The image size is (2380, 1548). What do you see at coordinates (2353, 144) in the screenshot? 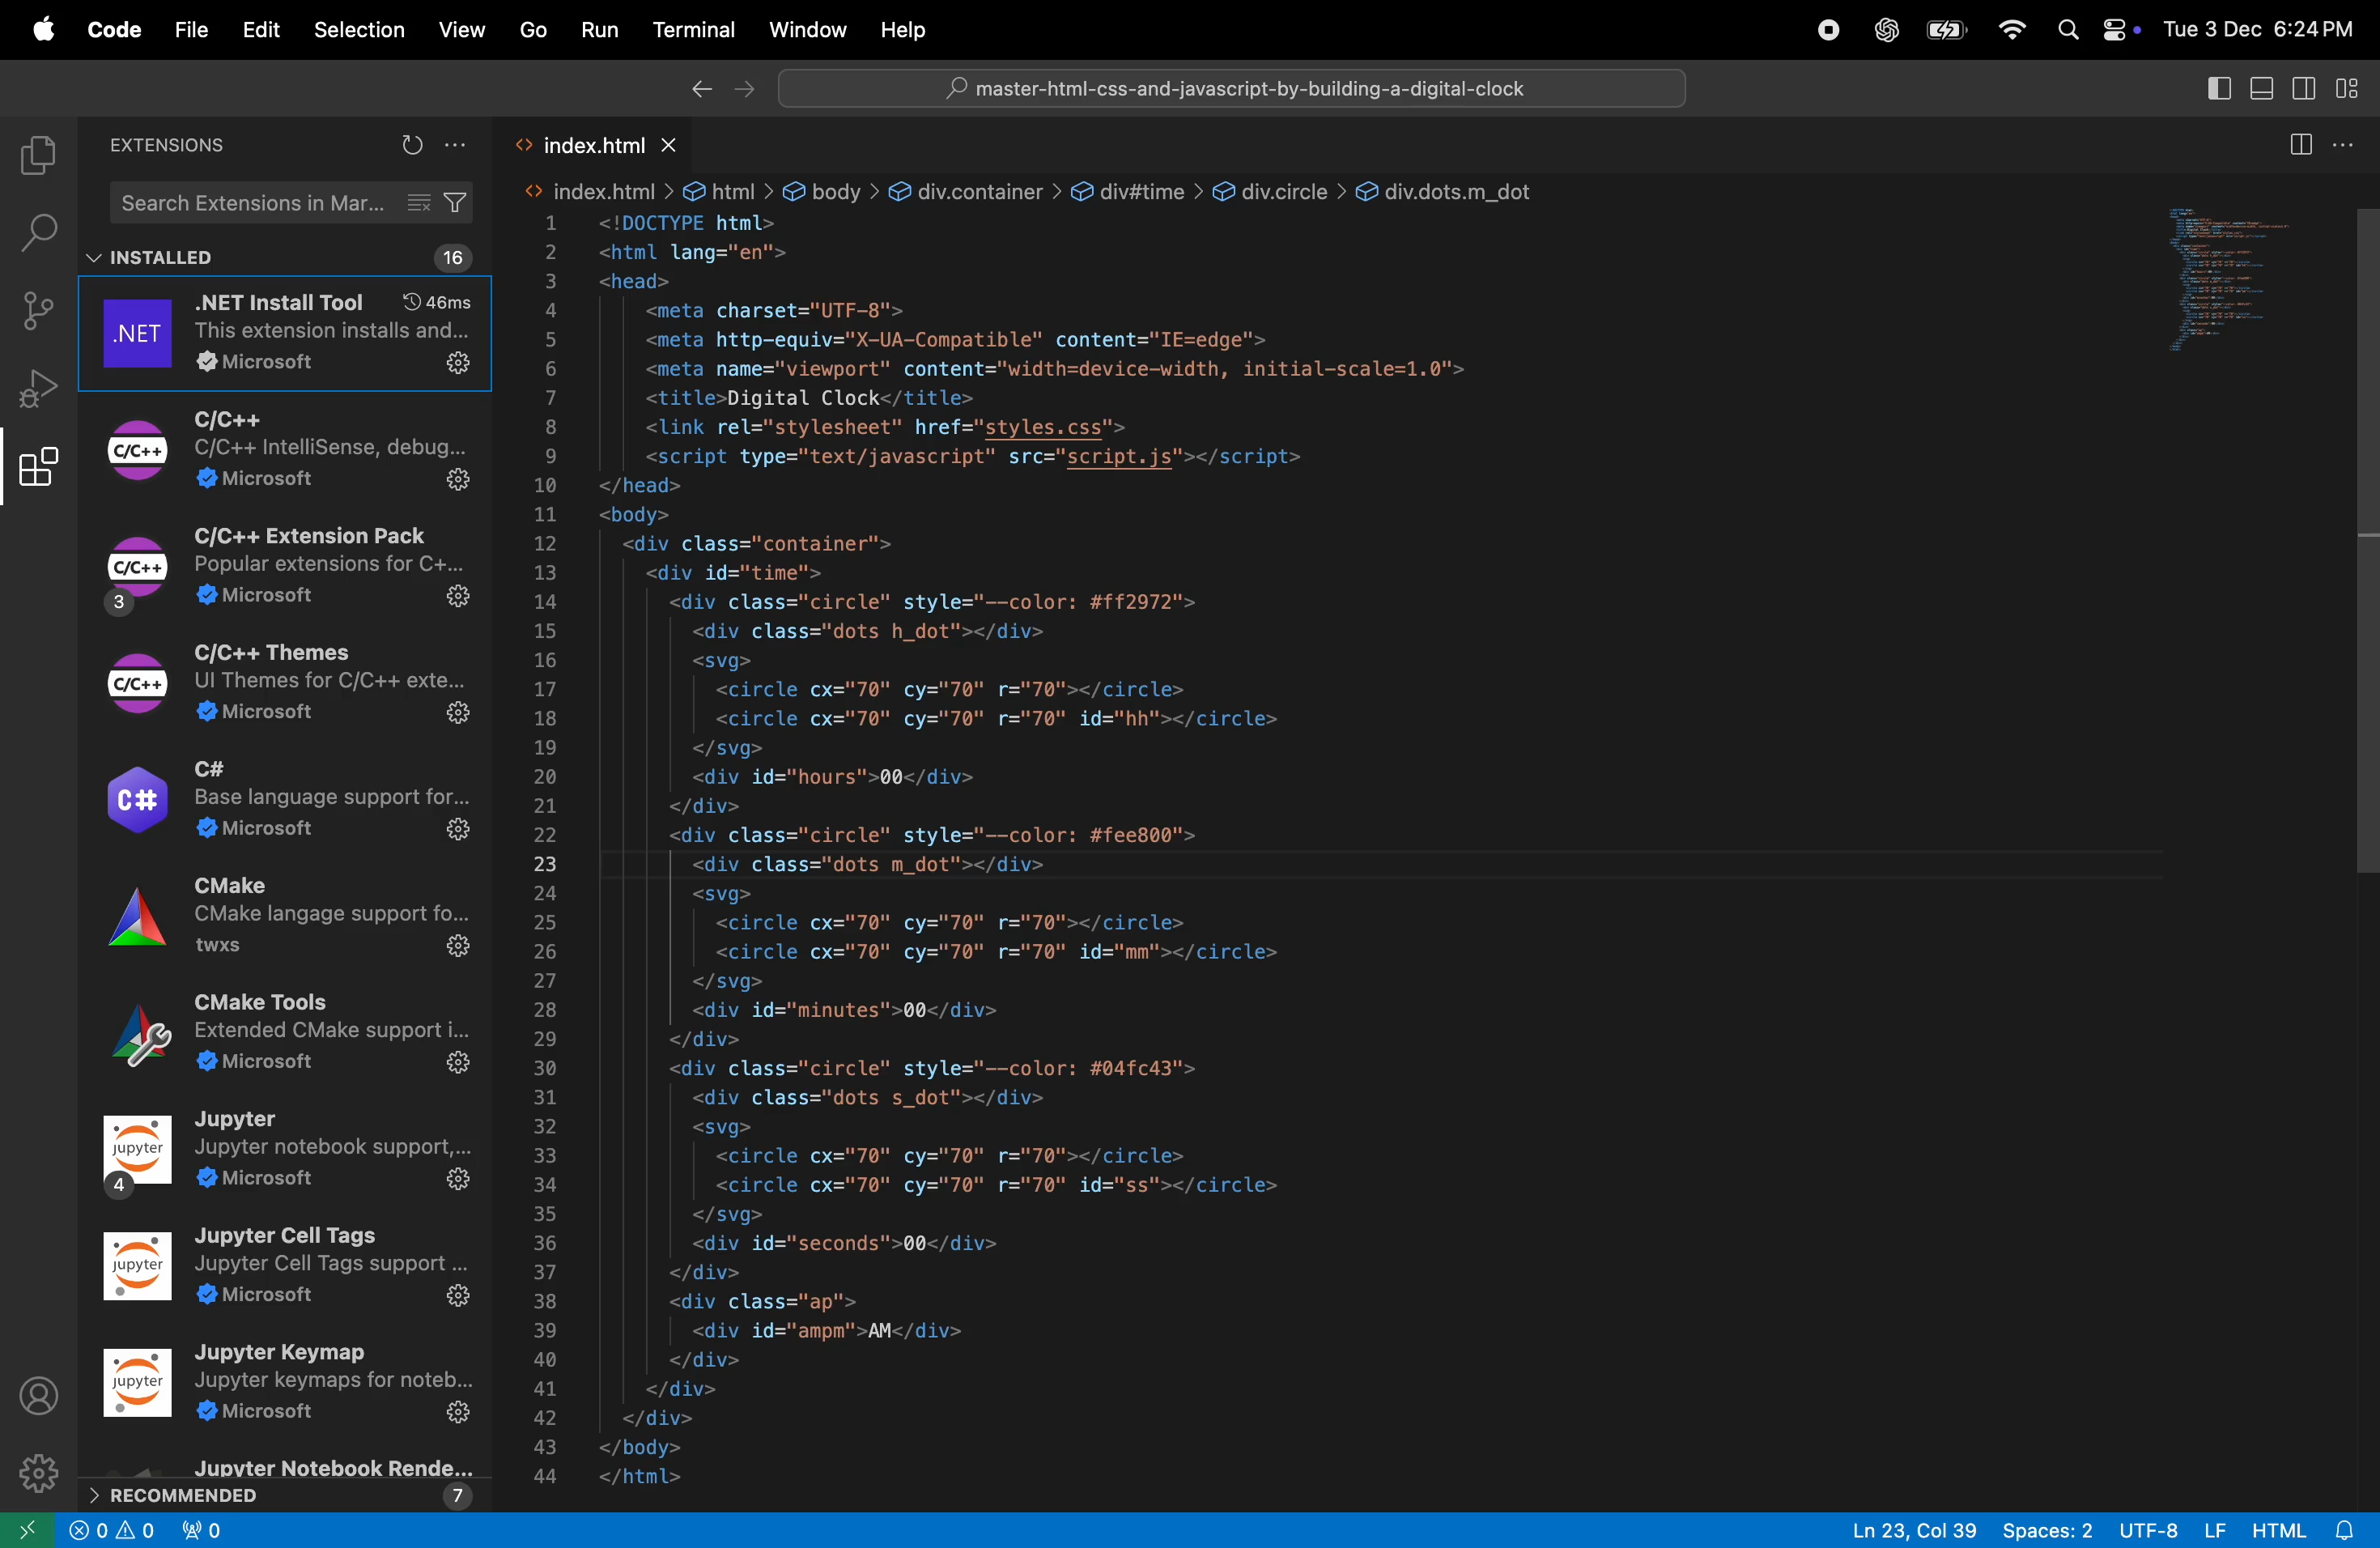
I see `more actions` at bounding box center [2353, 144].